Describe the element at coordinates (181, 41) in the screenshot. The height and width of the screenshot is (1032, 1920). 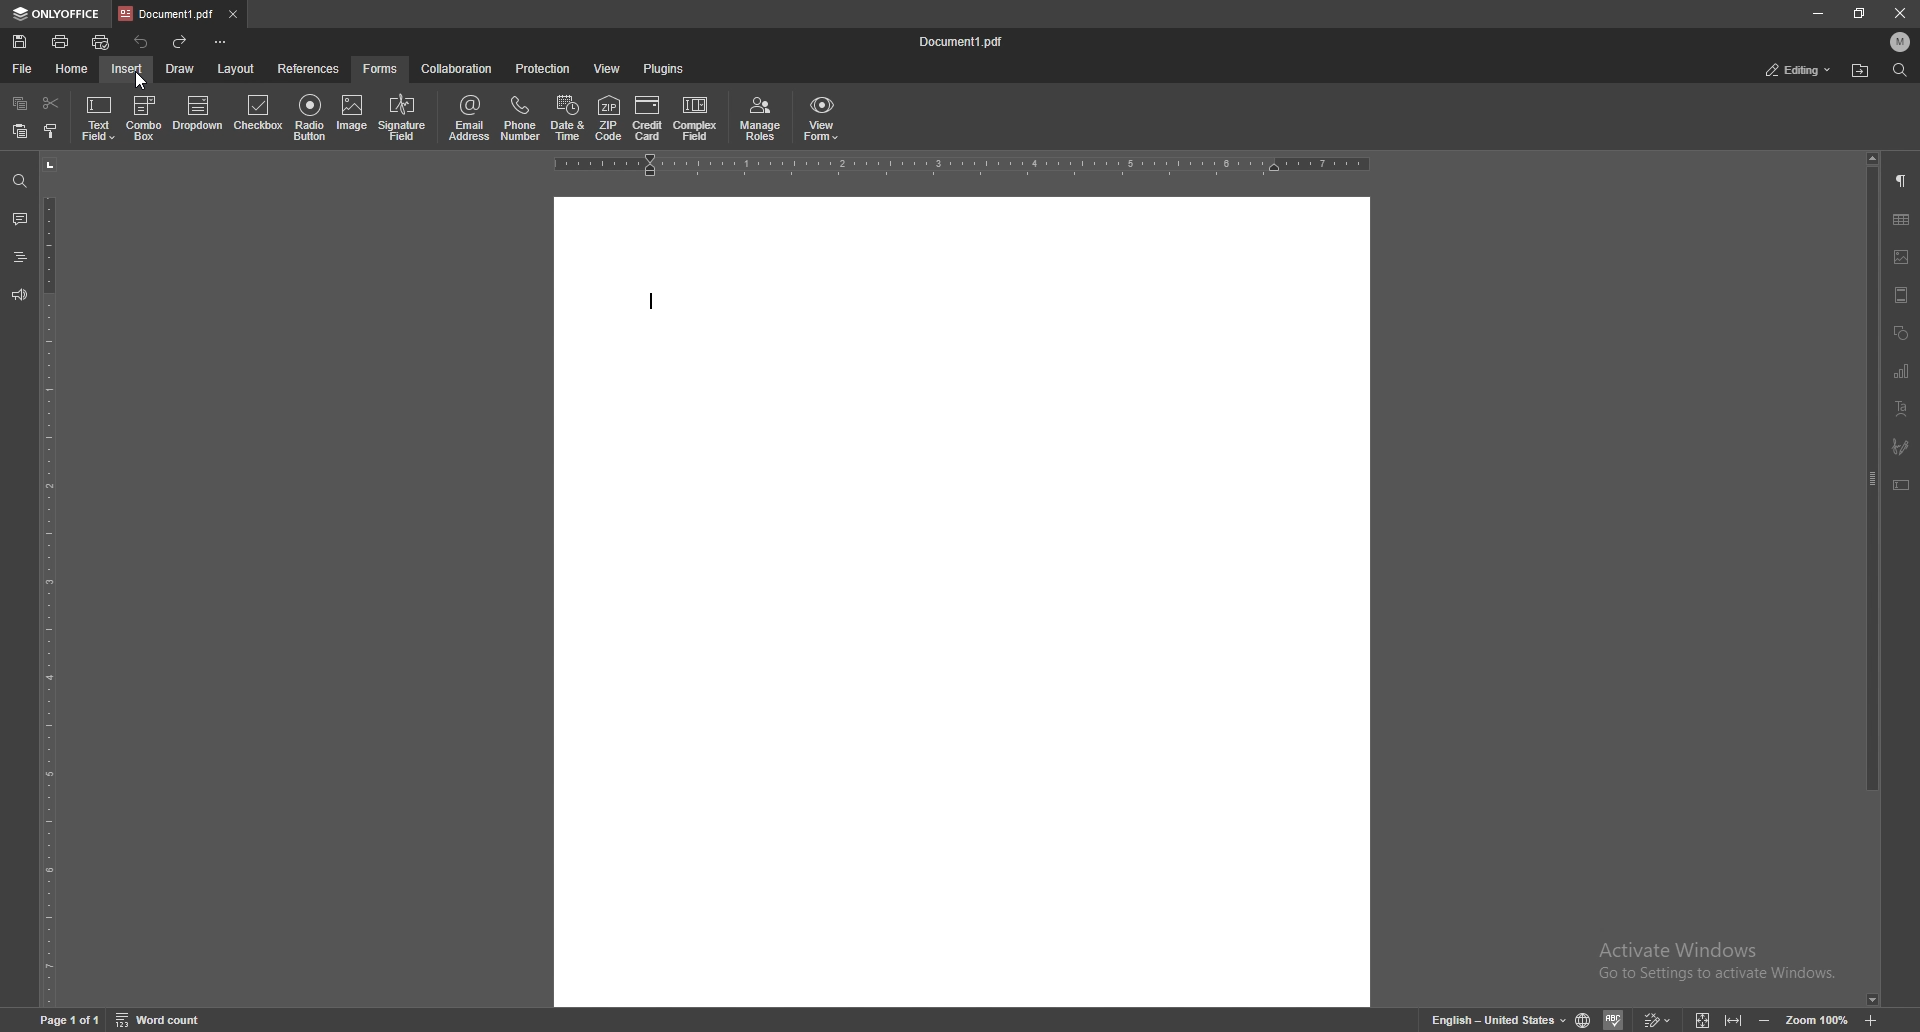
I see `redo` at that location.